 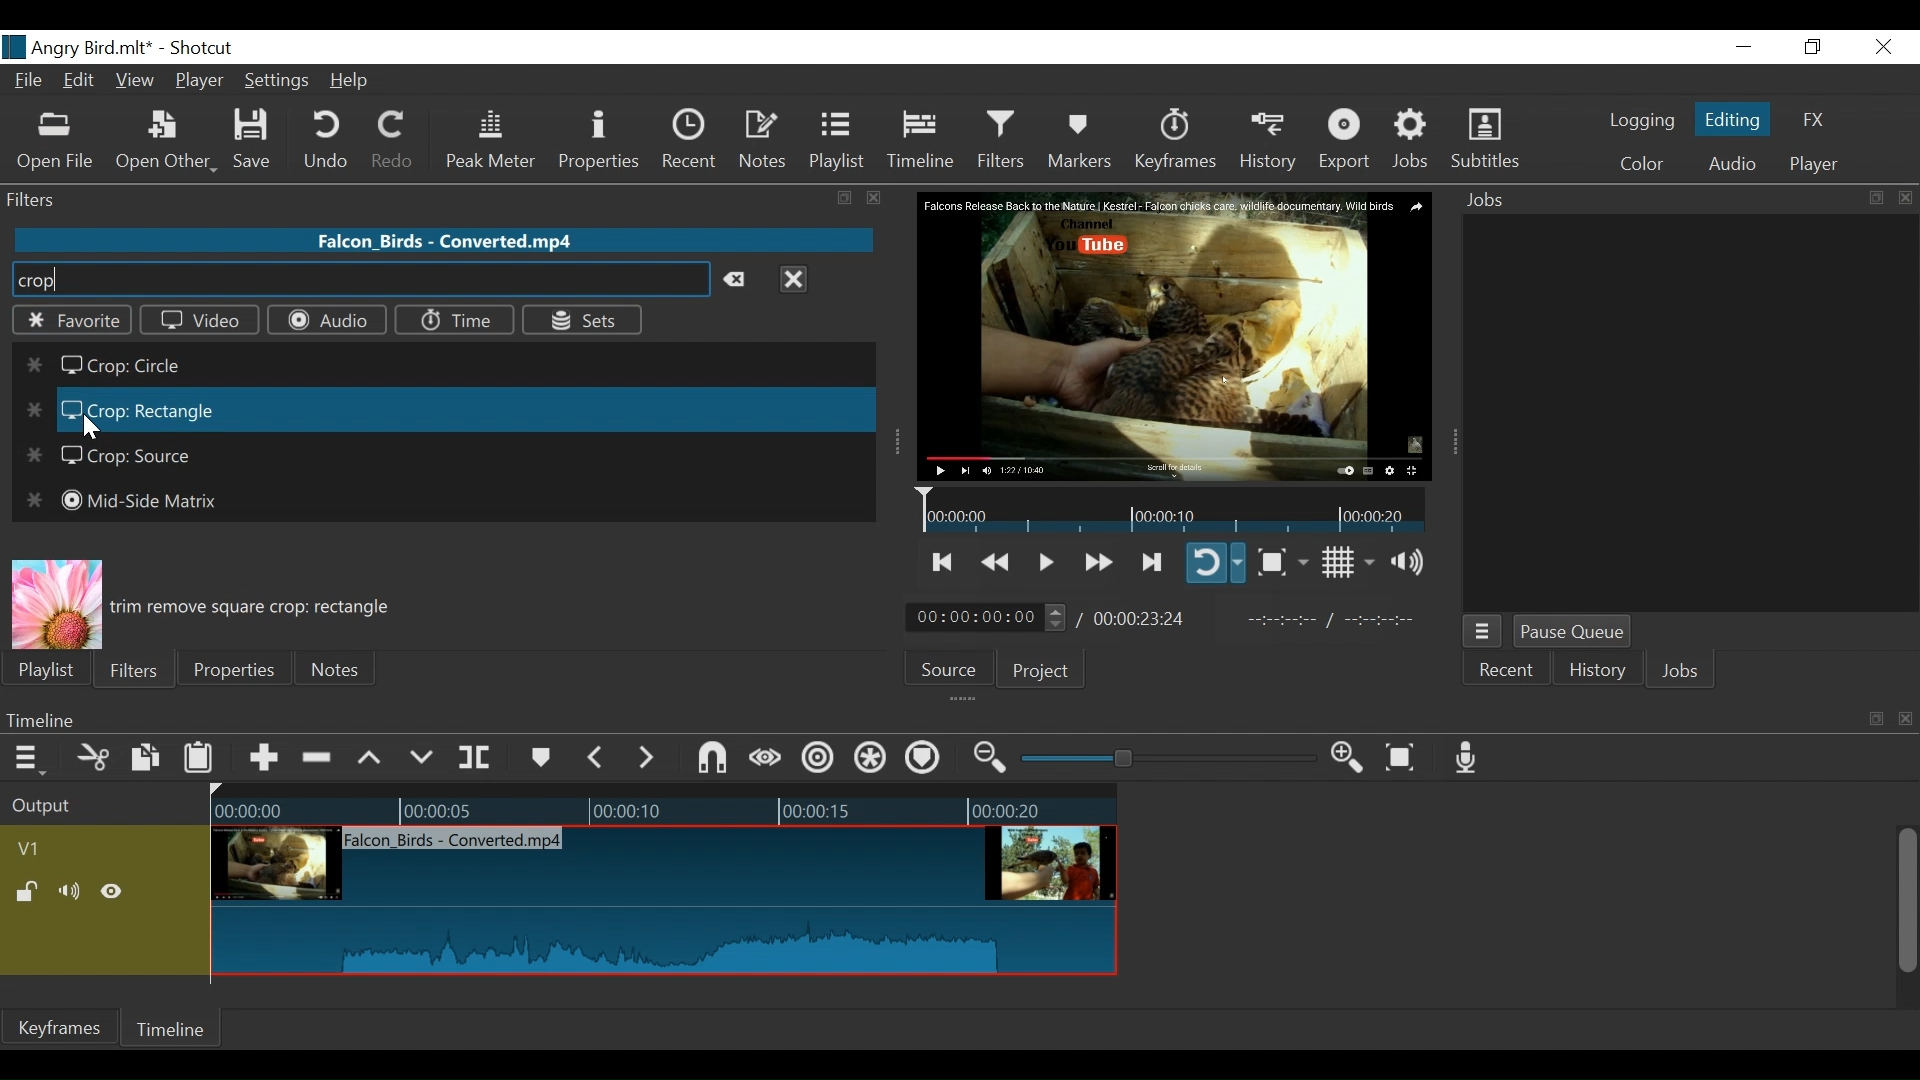 What do you see at coordinates (453, 320) in the screenshot?
I see `Time` at bounding box center [453, 320].